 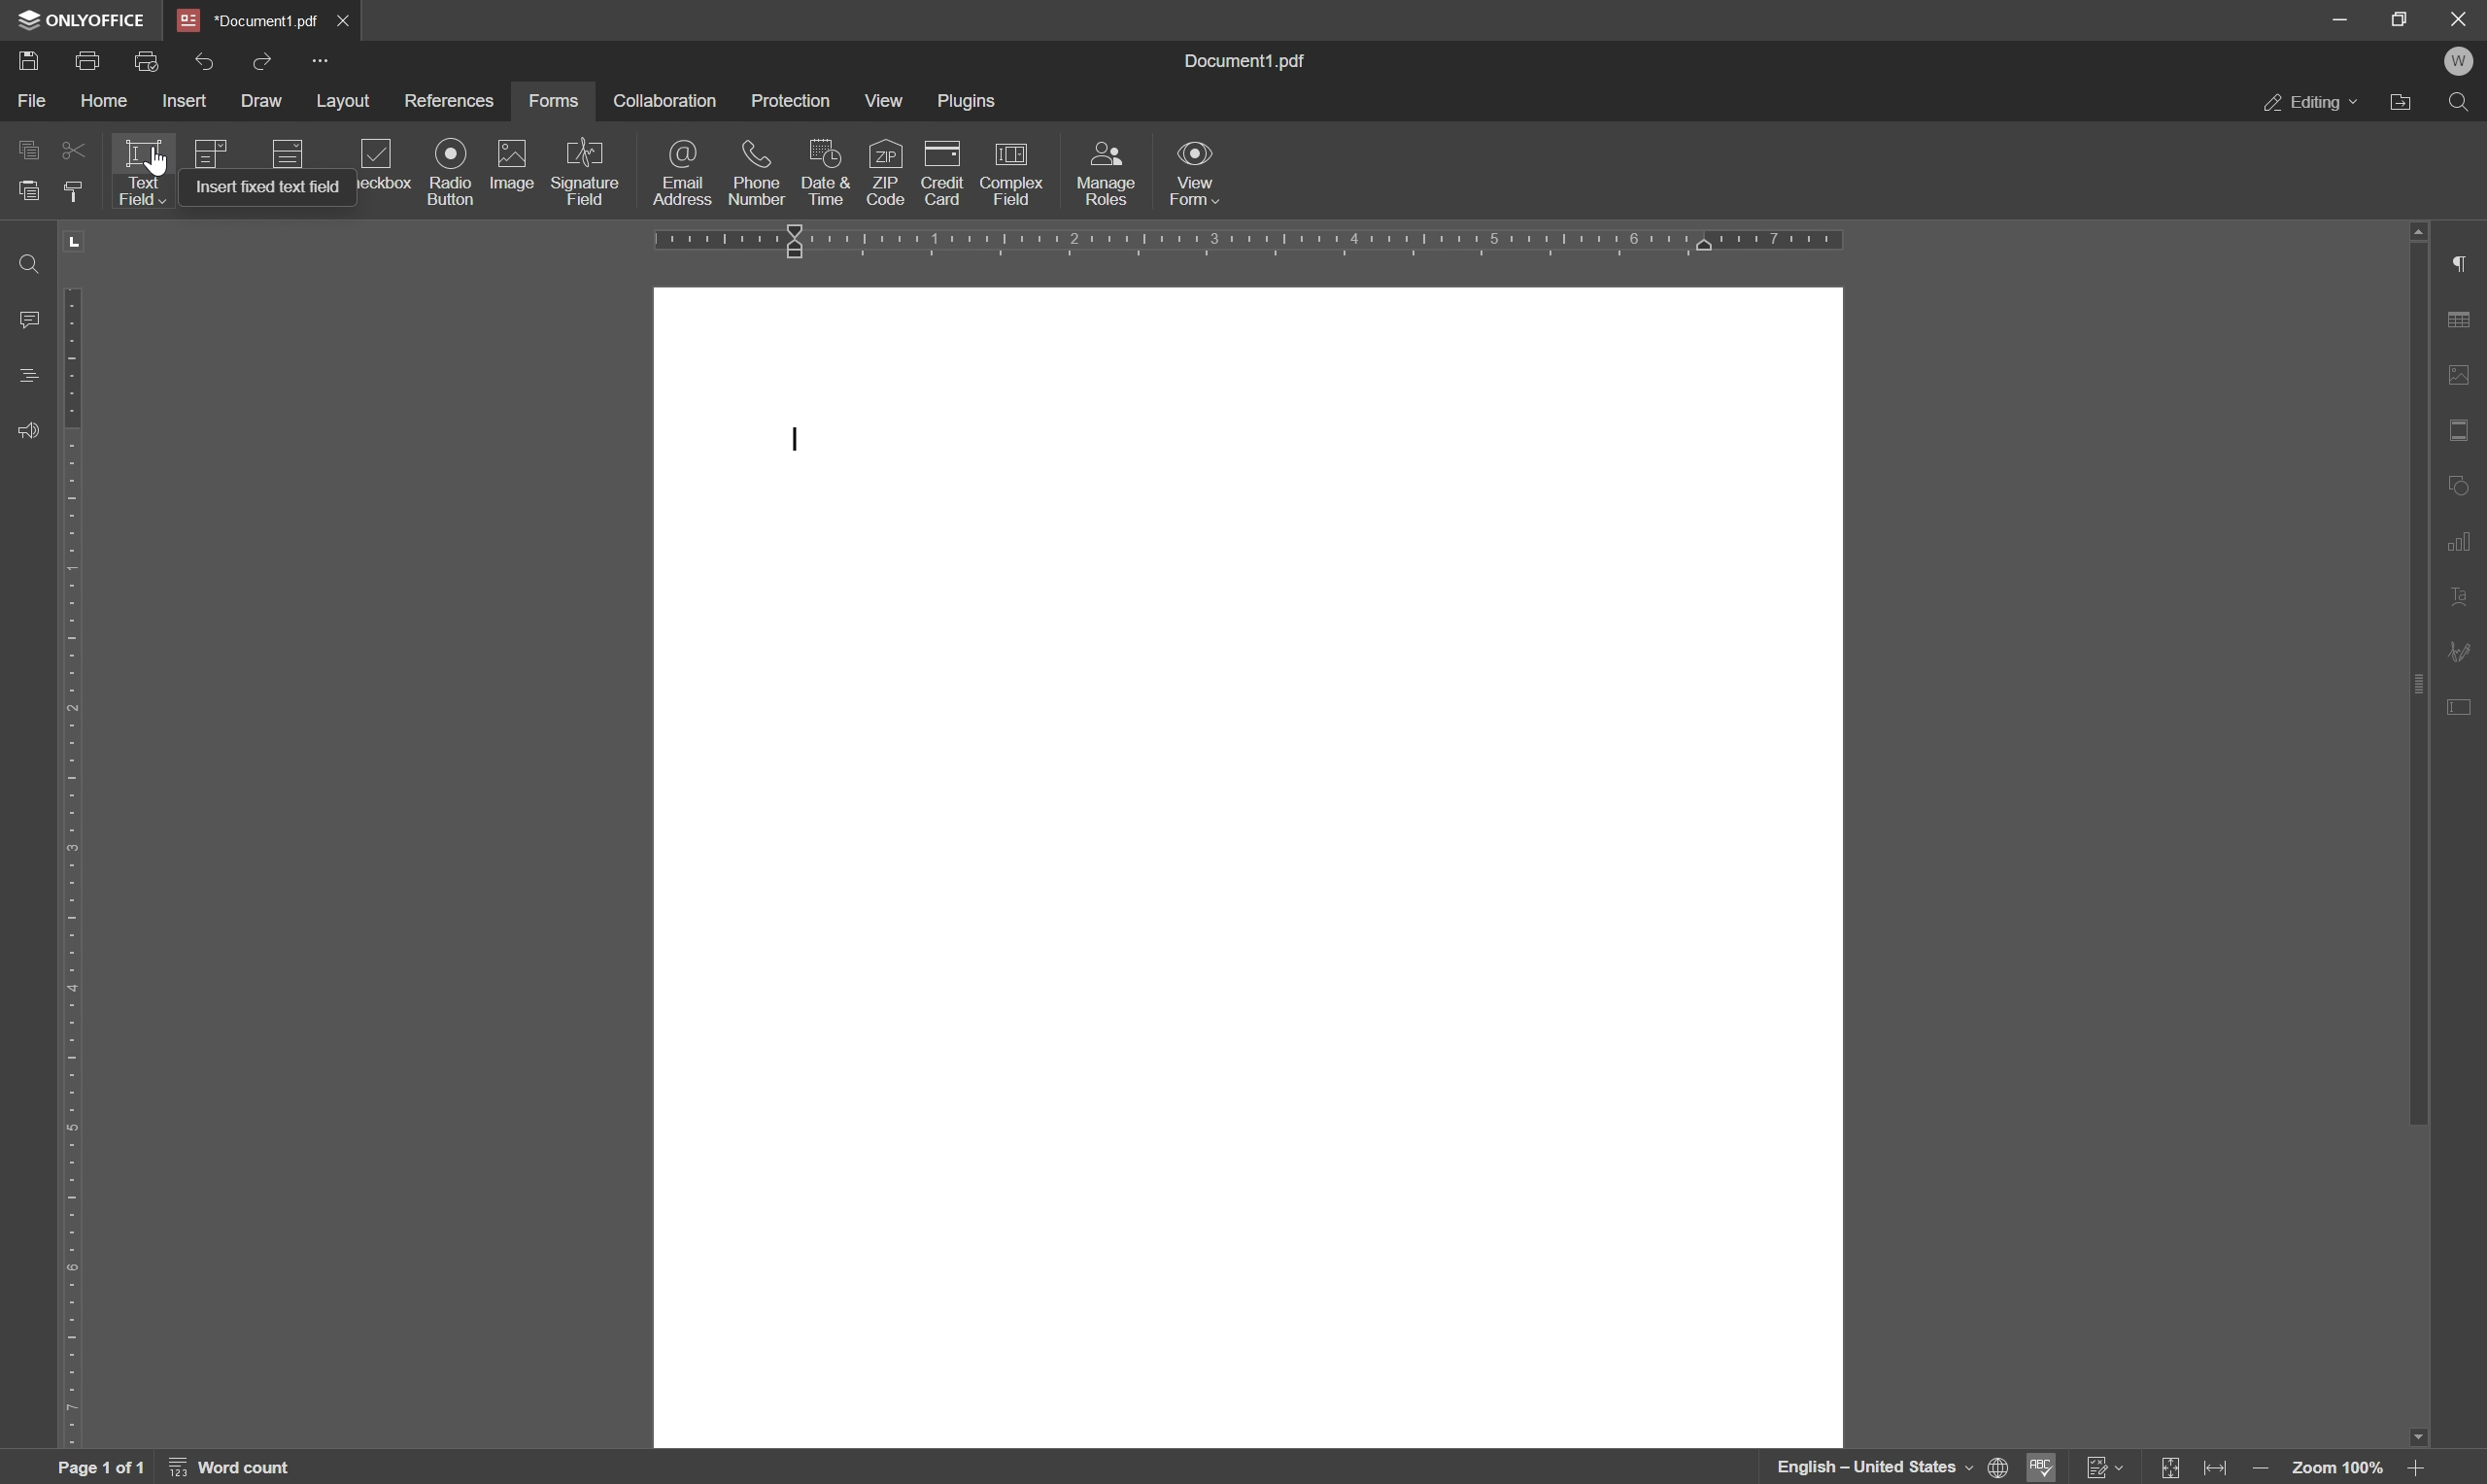 What do you see at coordinates (2416, 1431) in the screenshot?
I see `scroll down` at bounding box center [2416, 1431].